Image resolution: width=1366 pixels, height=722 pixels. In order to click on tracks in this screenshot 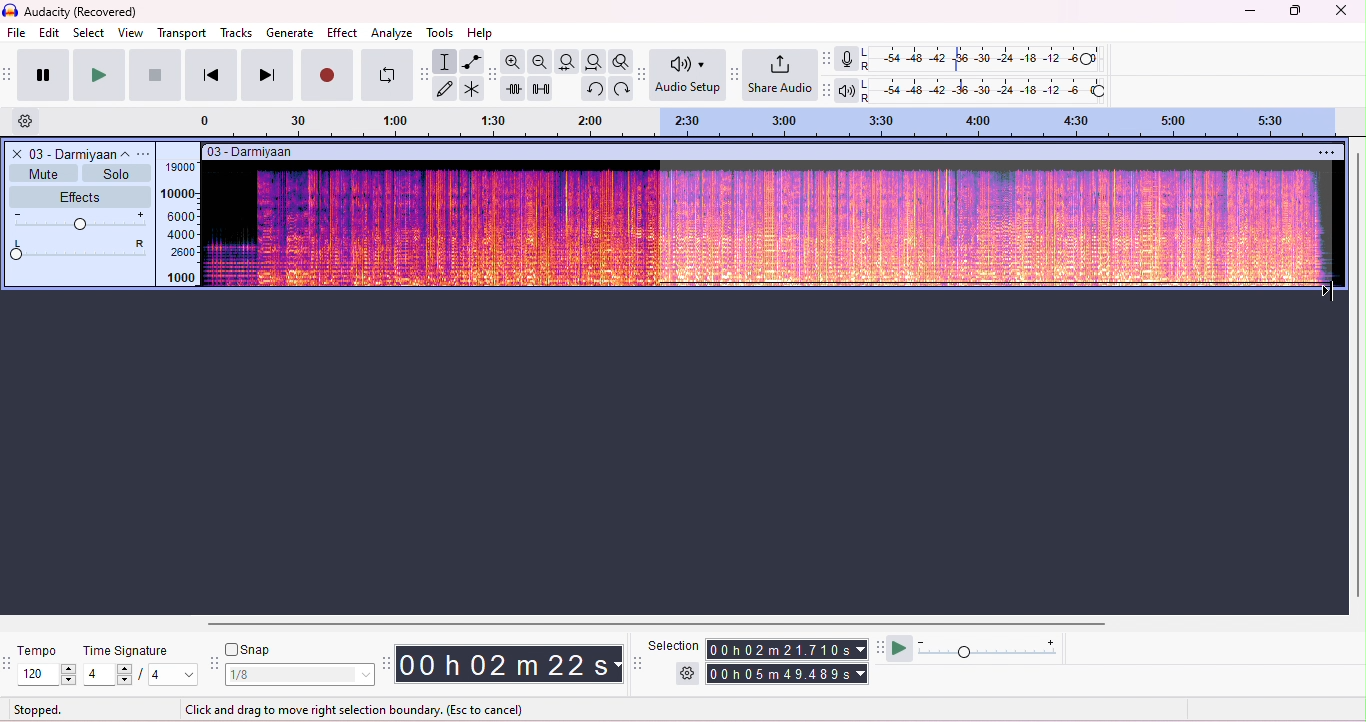, I will do `click(236, 33)`.